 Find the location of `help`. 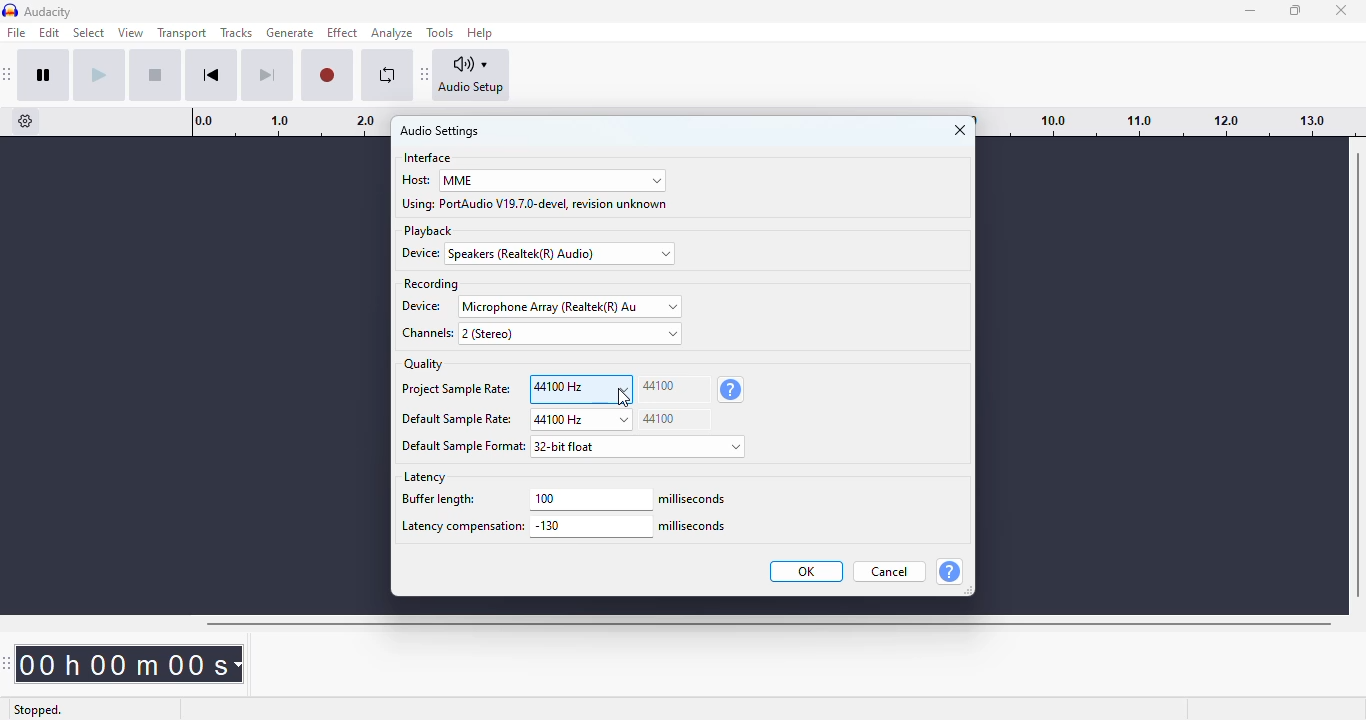

help is located at coordinates (949, 571).